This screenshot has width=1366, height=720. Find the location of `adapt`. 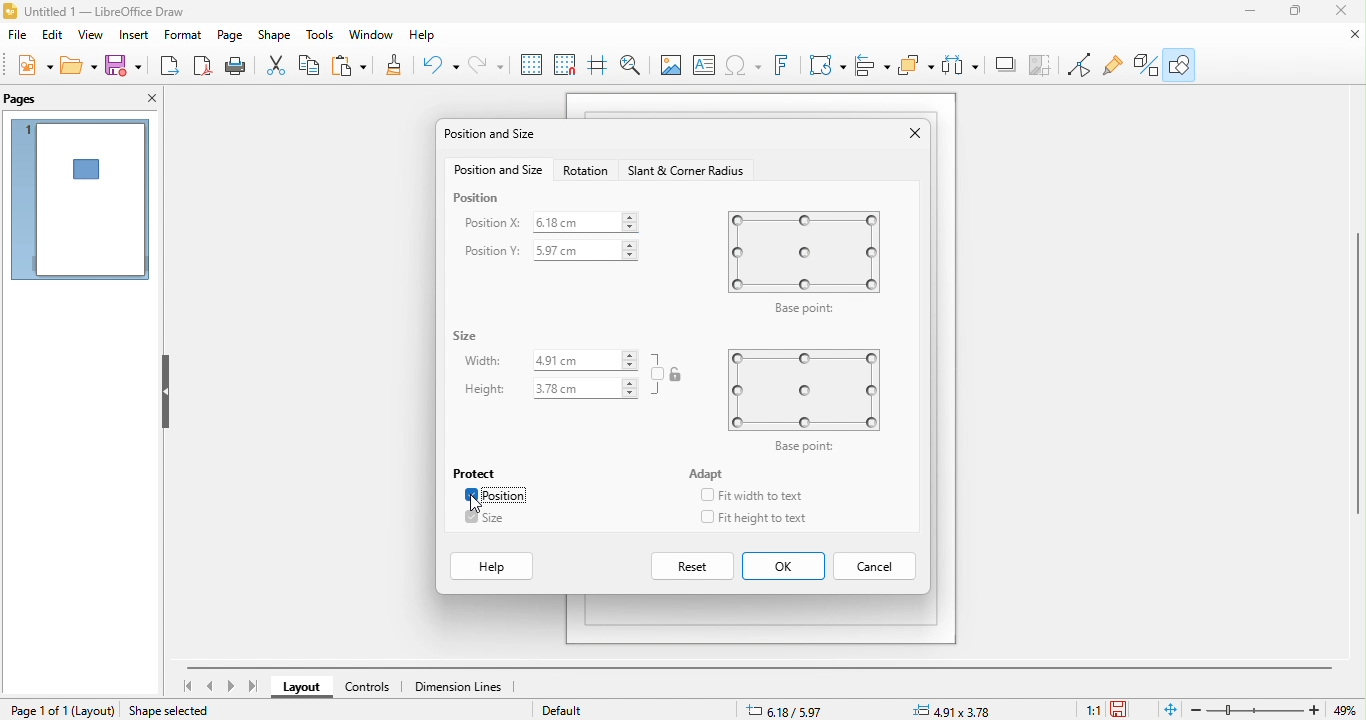

adapt is located at coordinates (709, 473).